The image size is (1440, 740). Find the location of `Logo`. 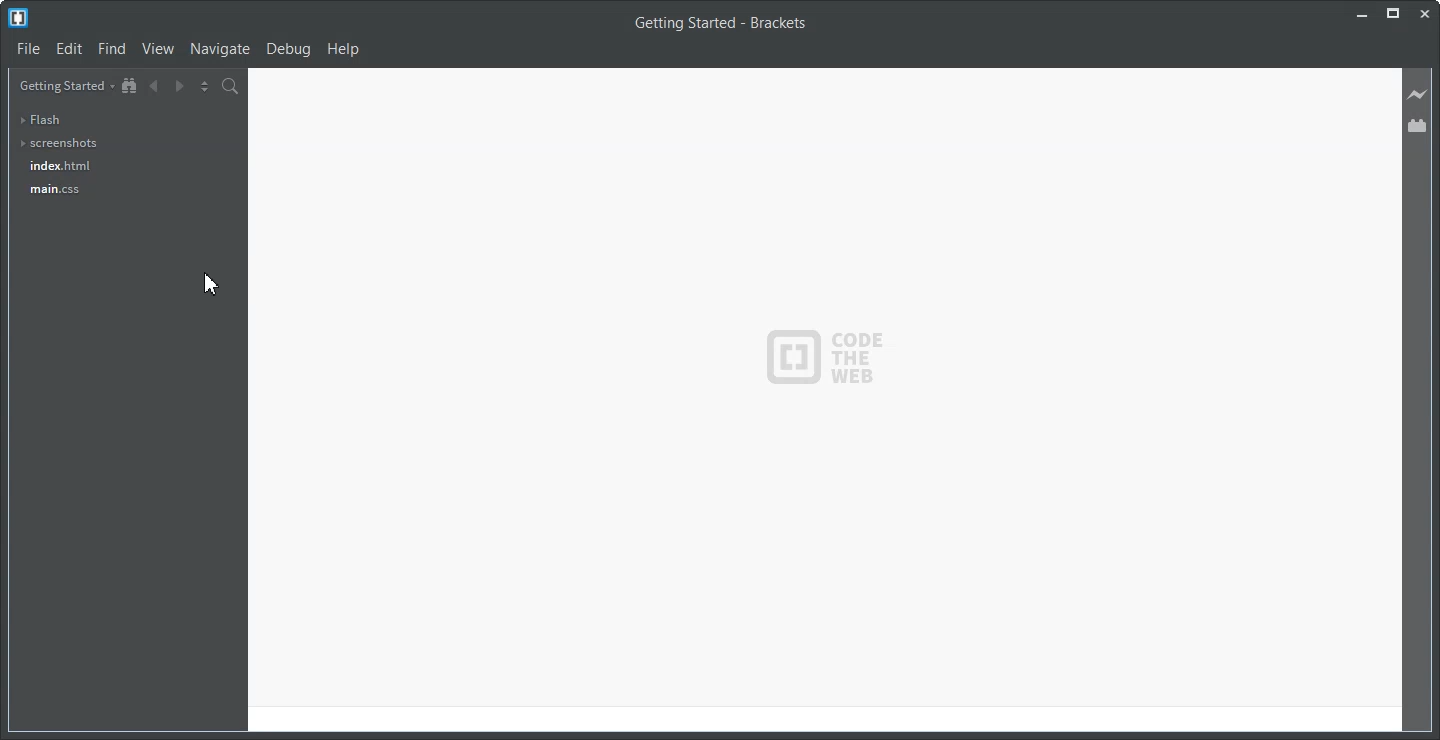

Logo is located at coordinates (18, 18).